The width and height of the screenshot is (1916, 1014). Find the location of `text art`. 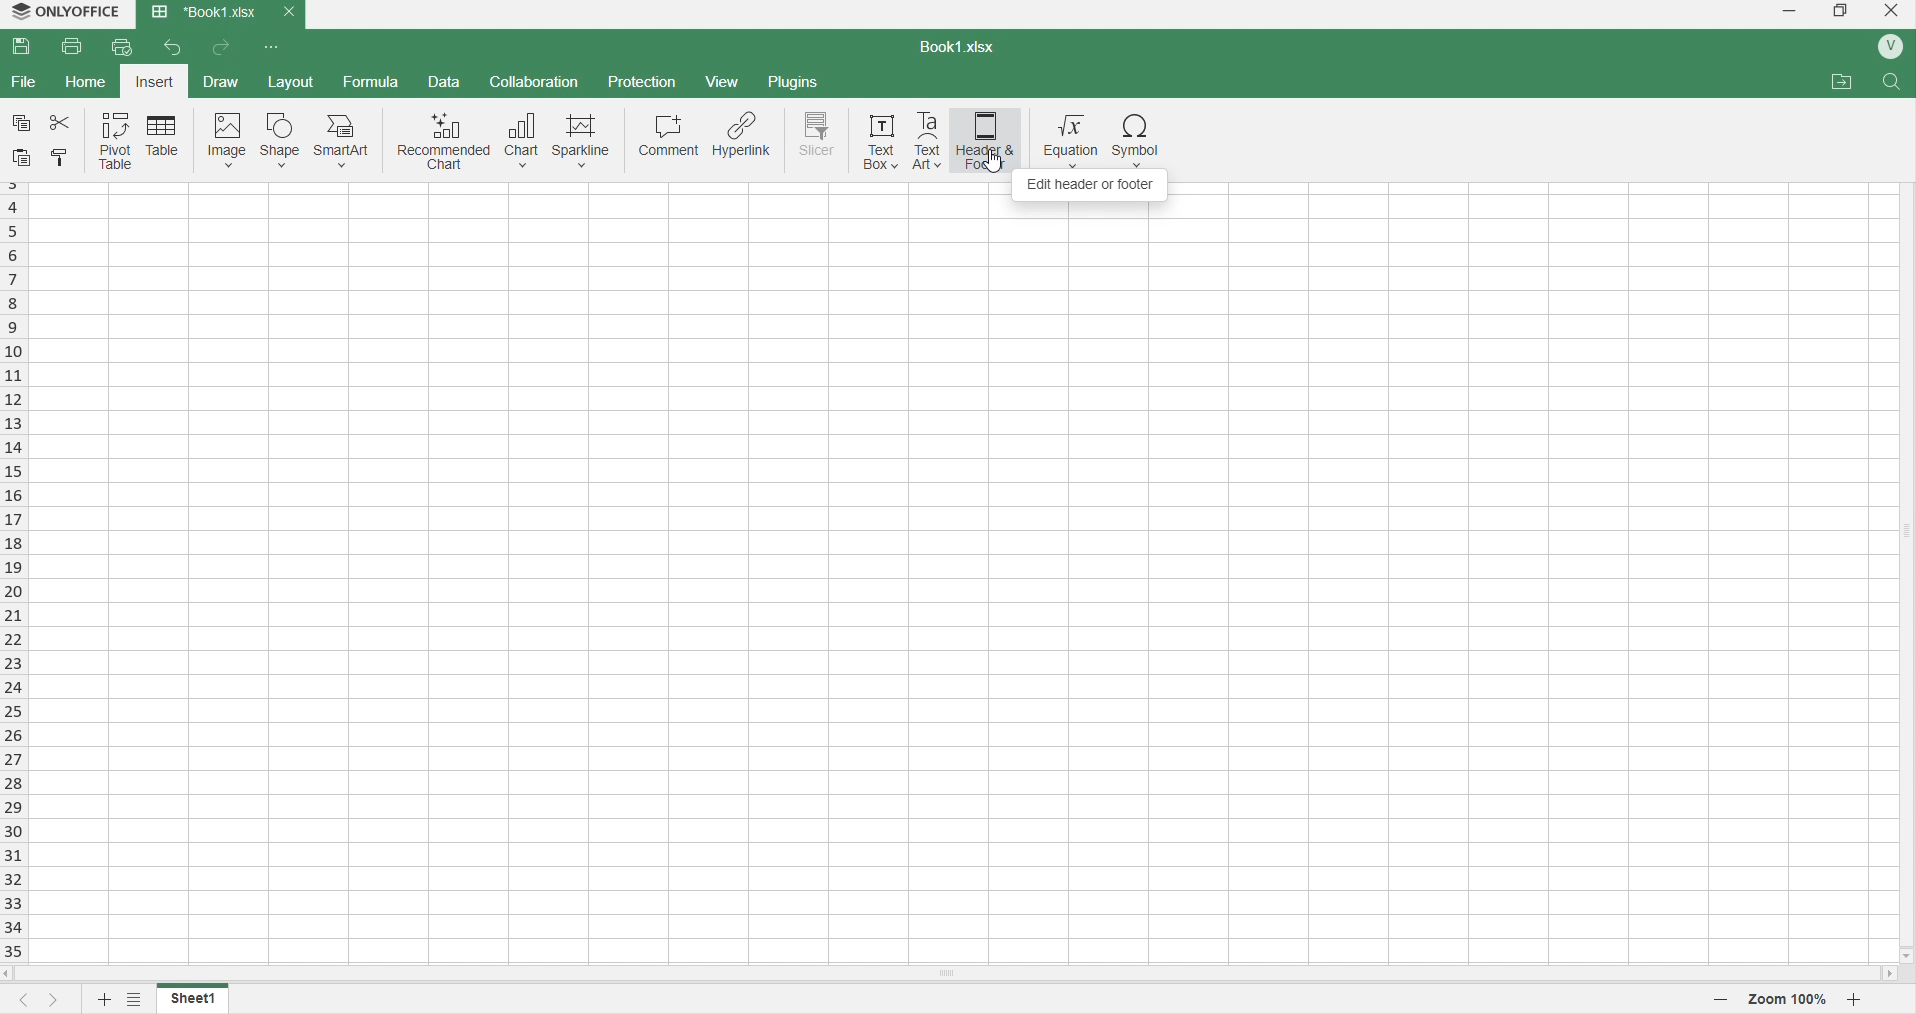

text art is located at coordinates (928, 141).